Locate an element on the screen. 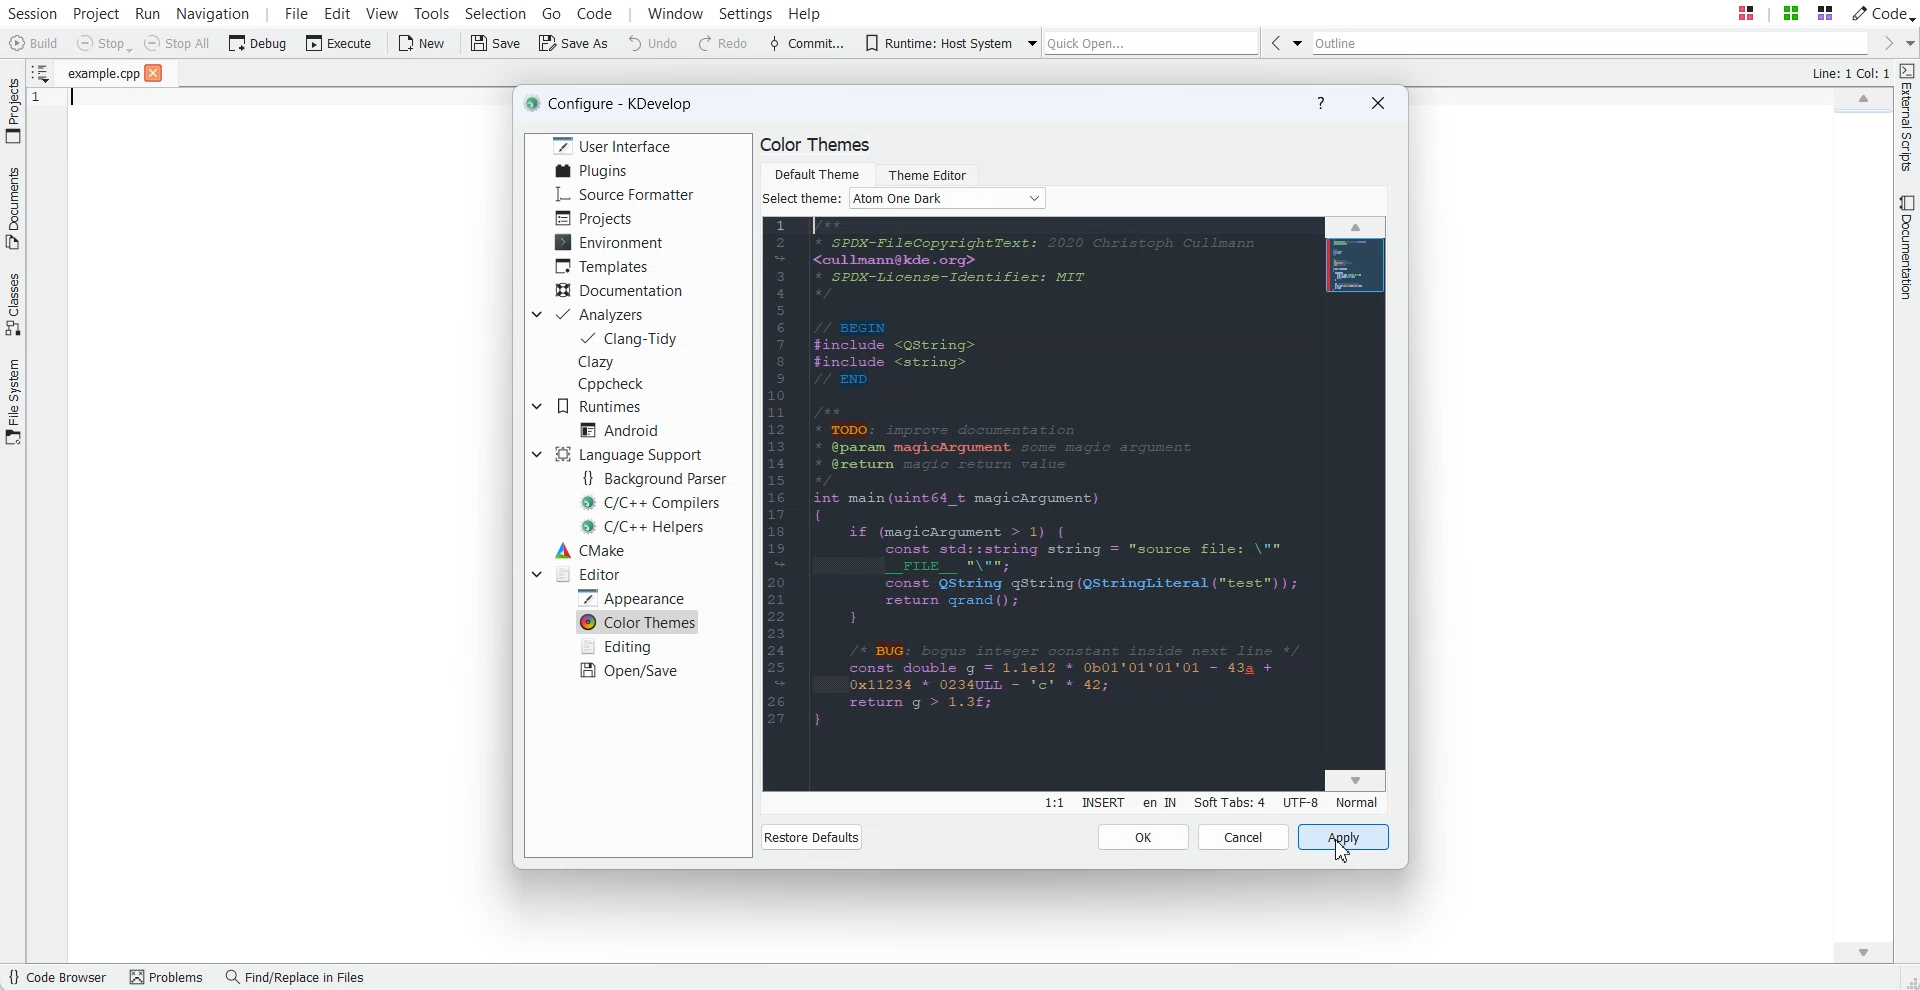 The height and width of the screenshot is (990, 1920). Environment is located at coordinates (612, 241).